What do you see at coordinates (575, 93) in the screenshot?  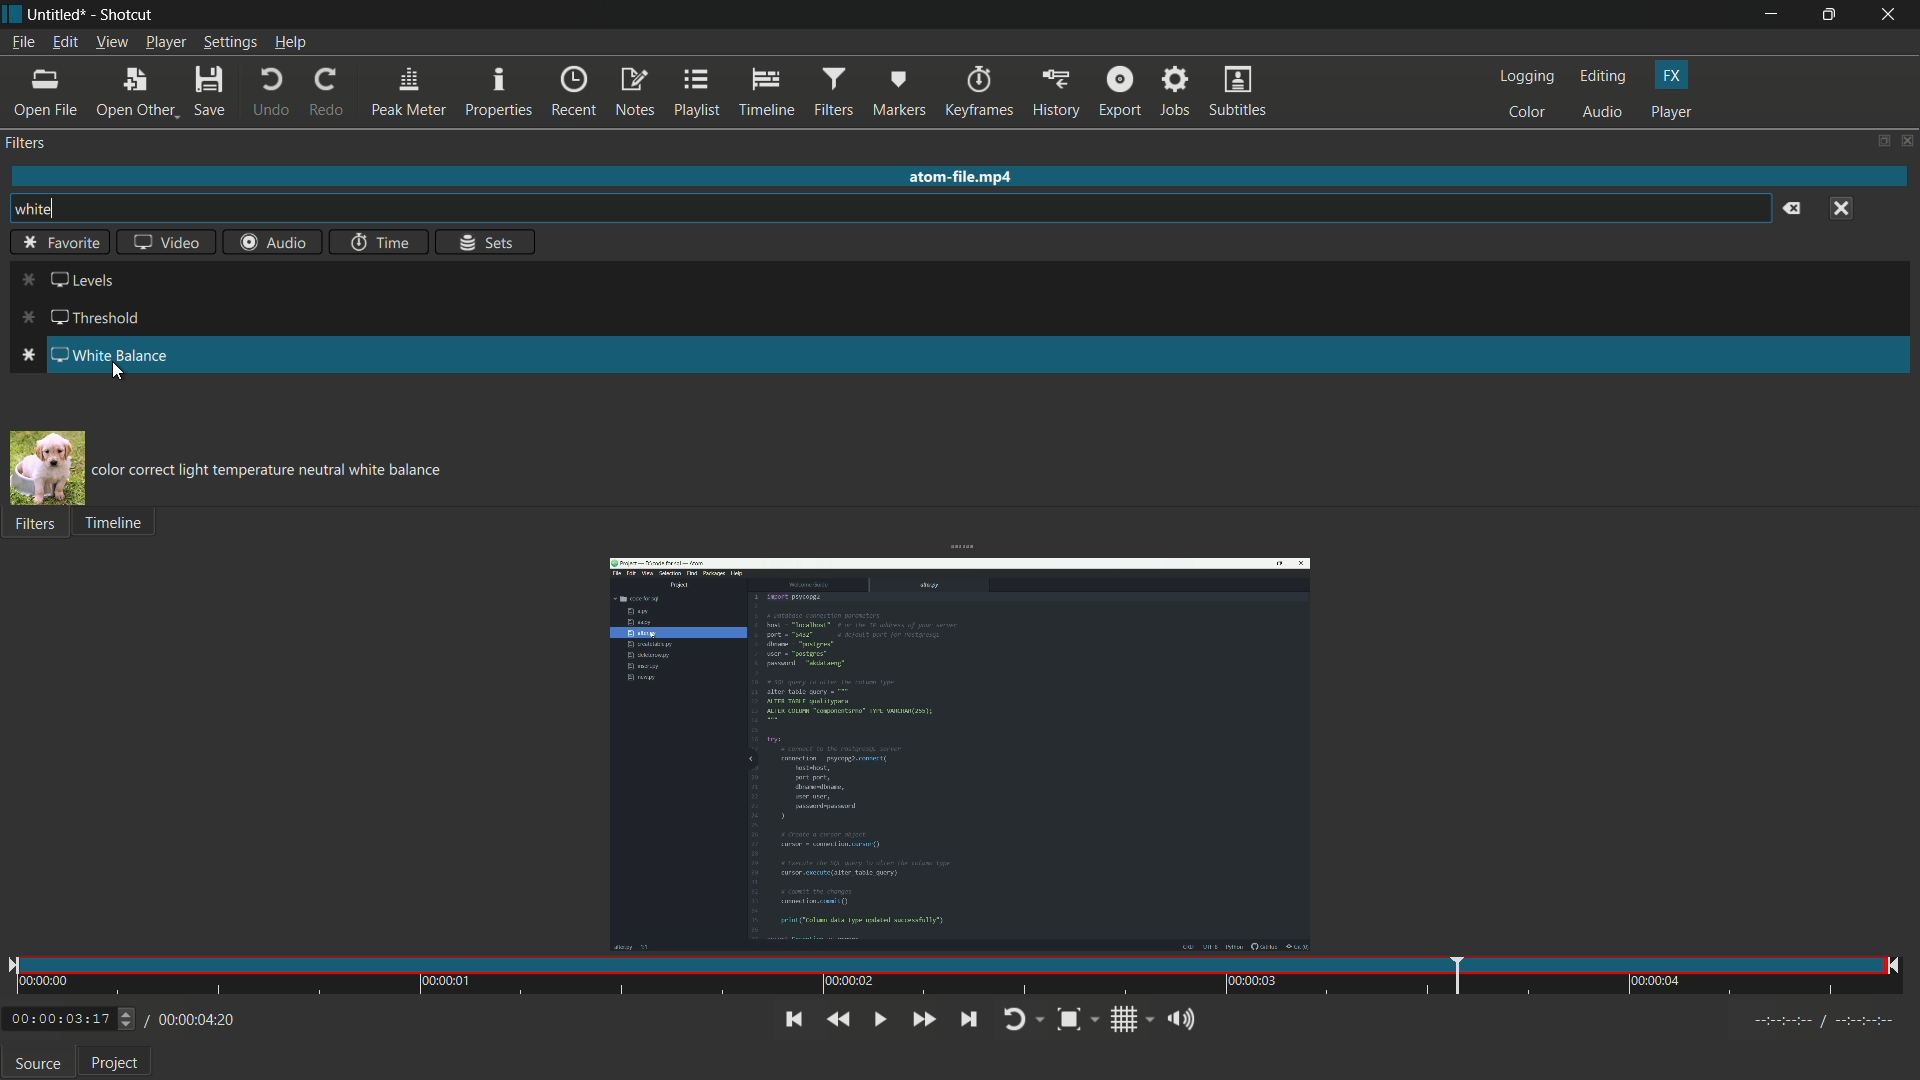 I see `recent` at bounding box center [575, 93].